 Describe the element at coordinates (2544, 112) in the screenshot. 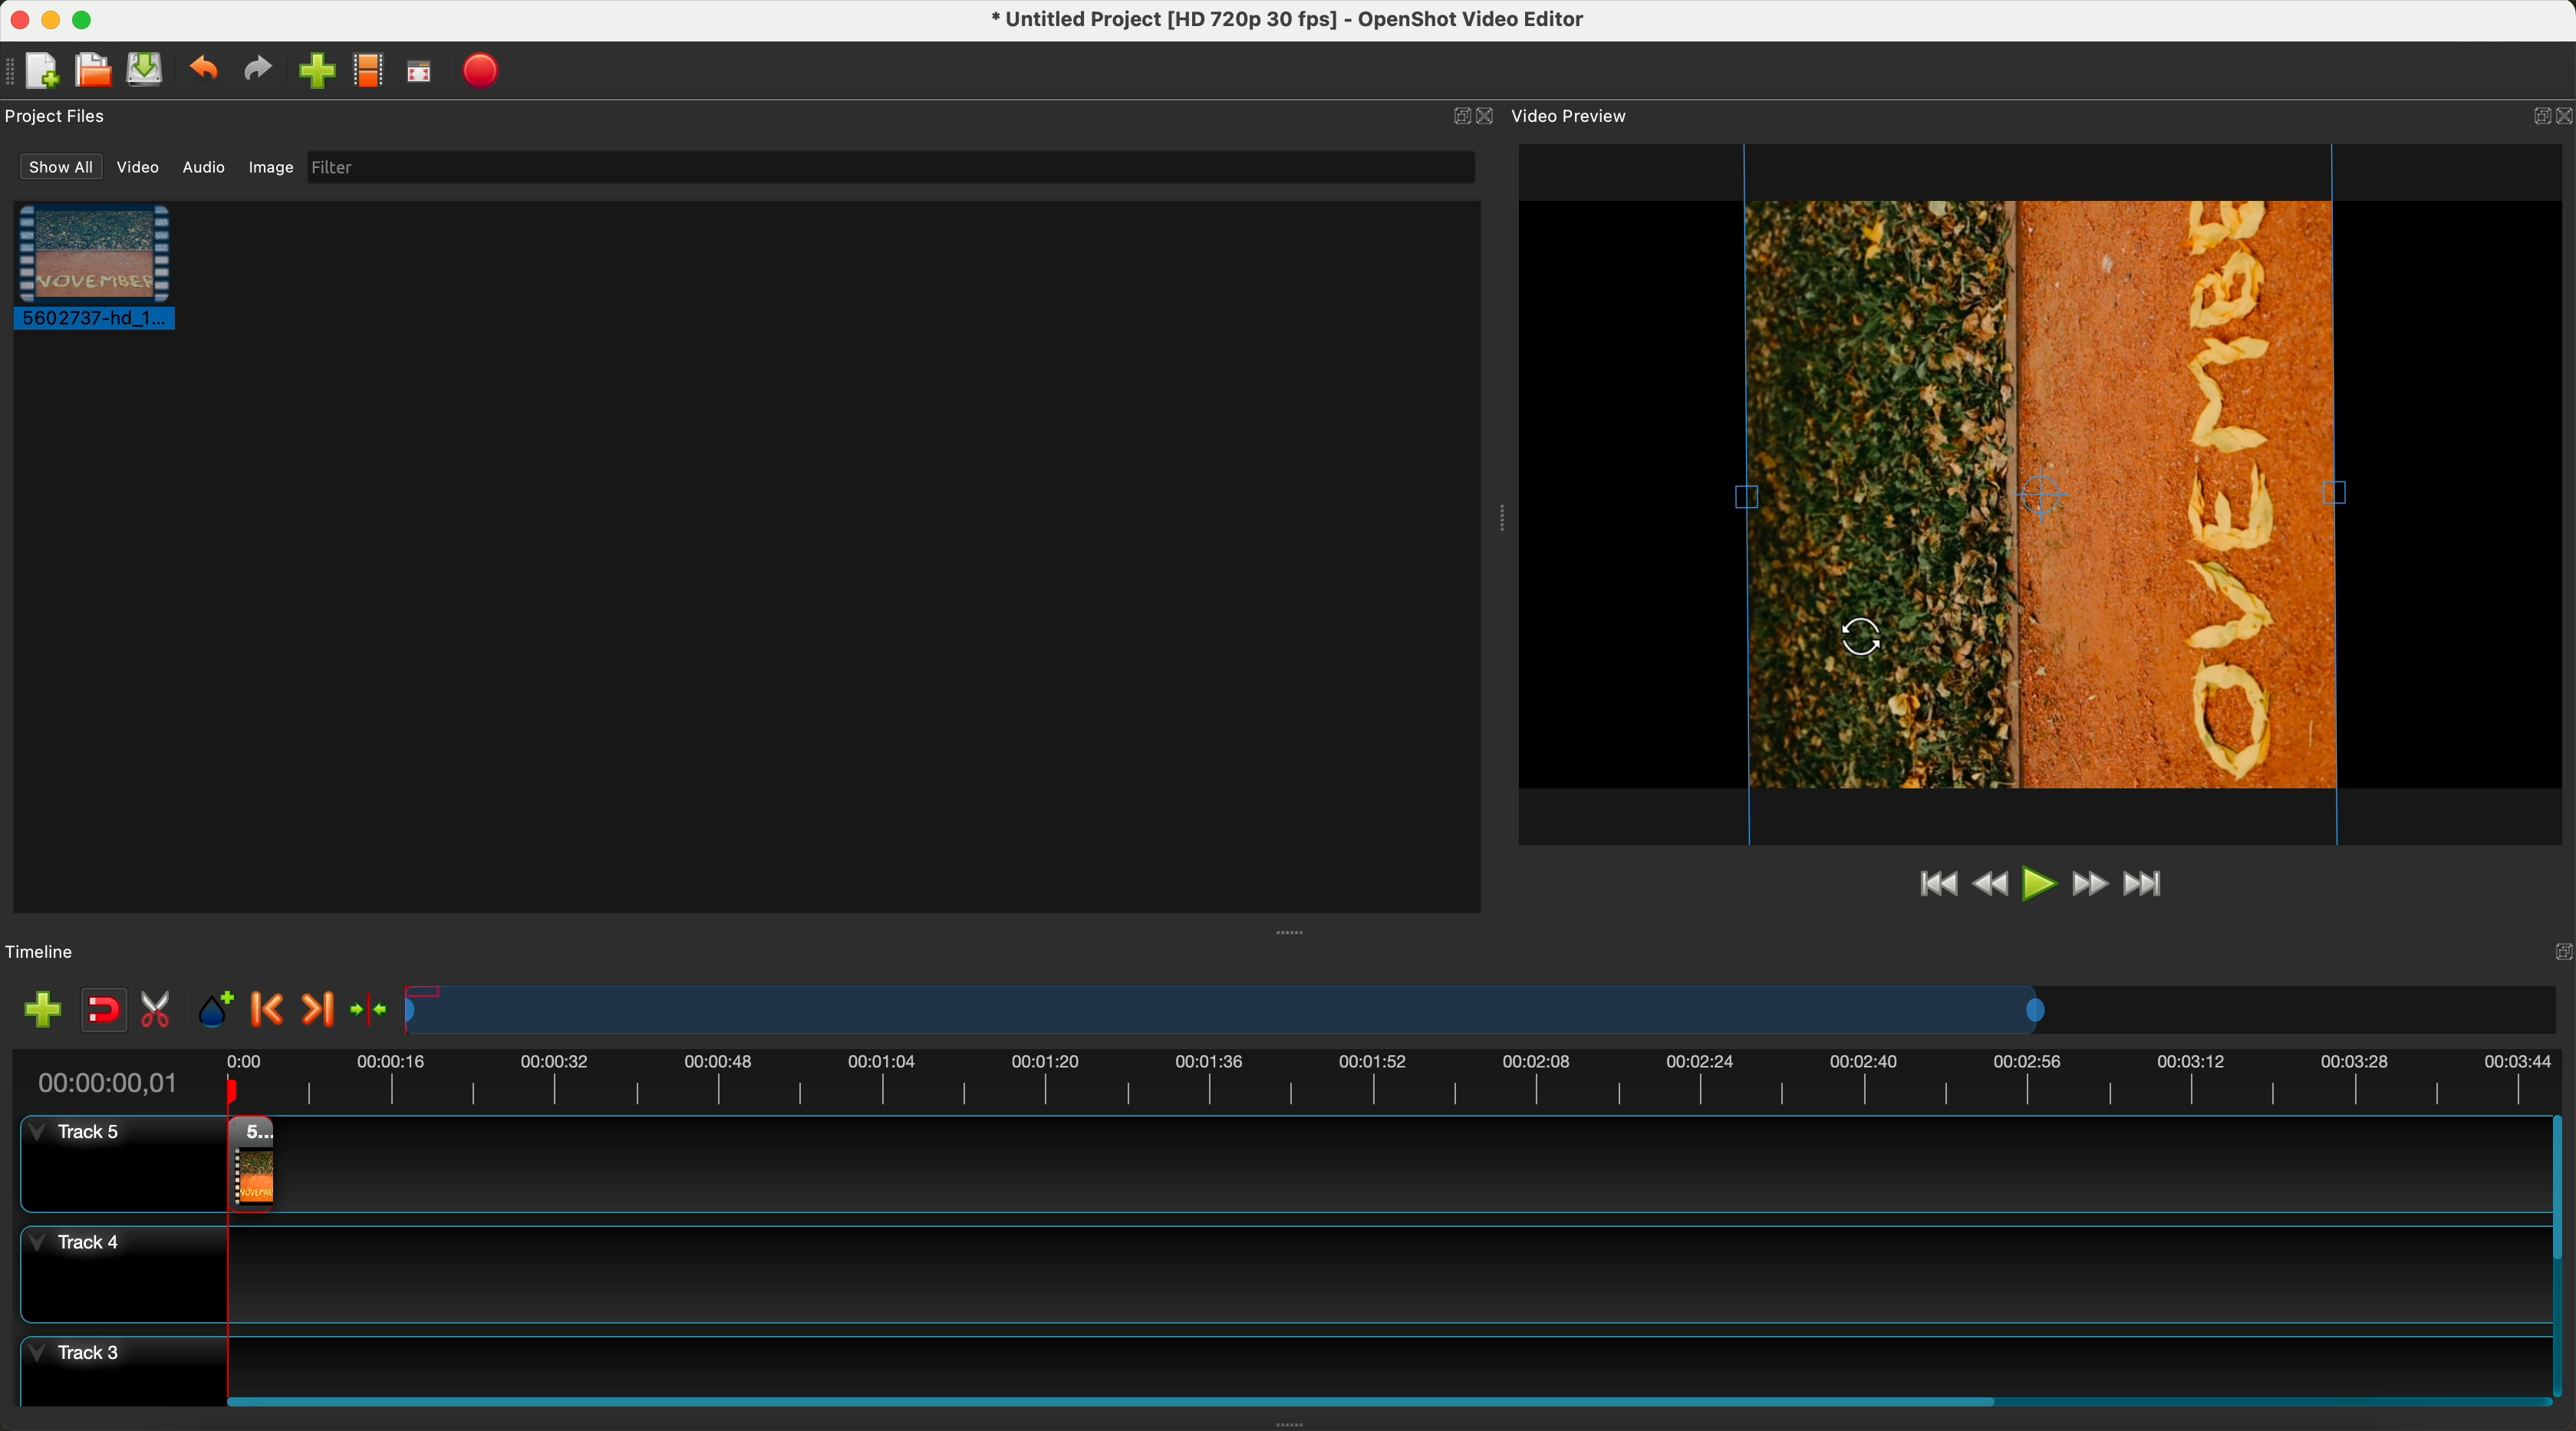

I see `` at that location.